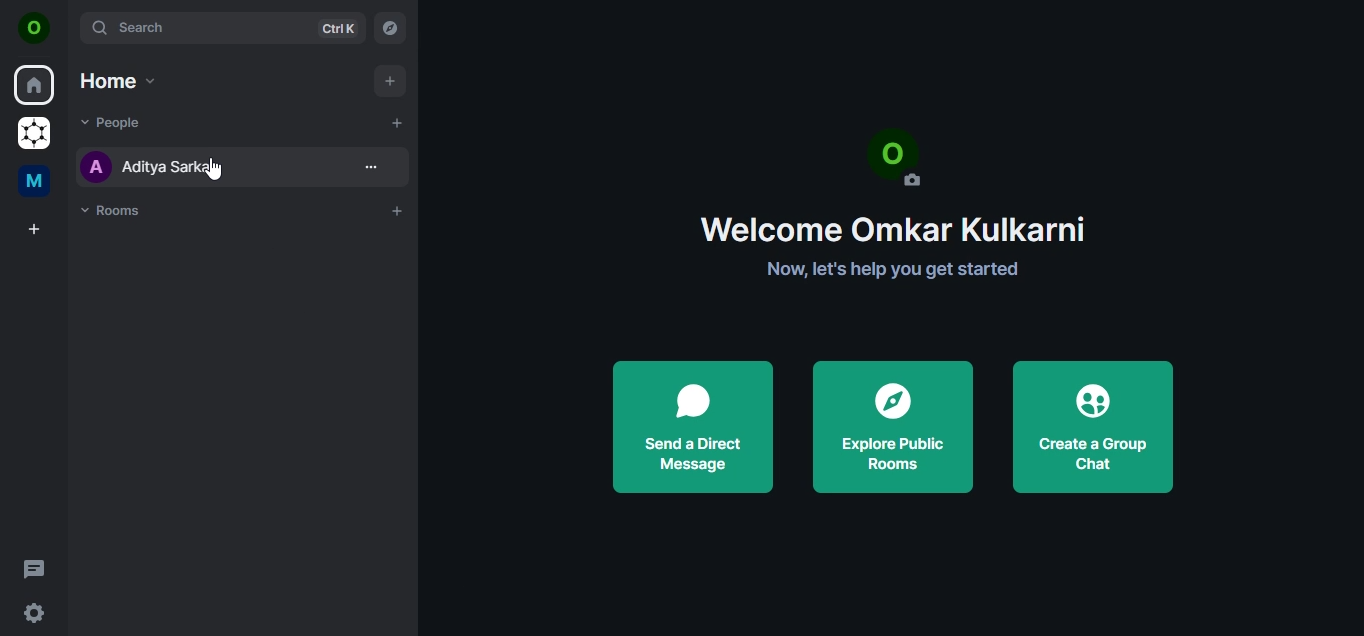 The width and height of the screenshot is (1364, 636). I want to click on name, so click(191, 164).